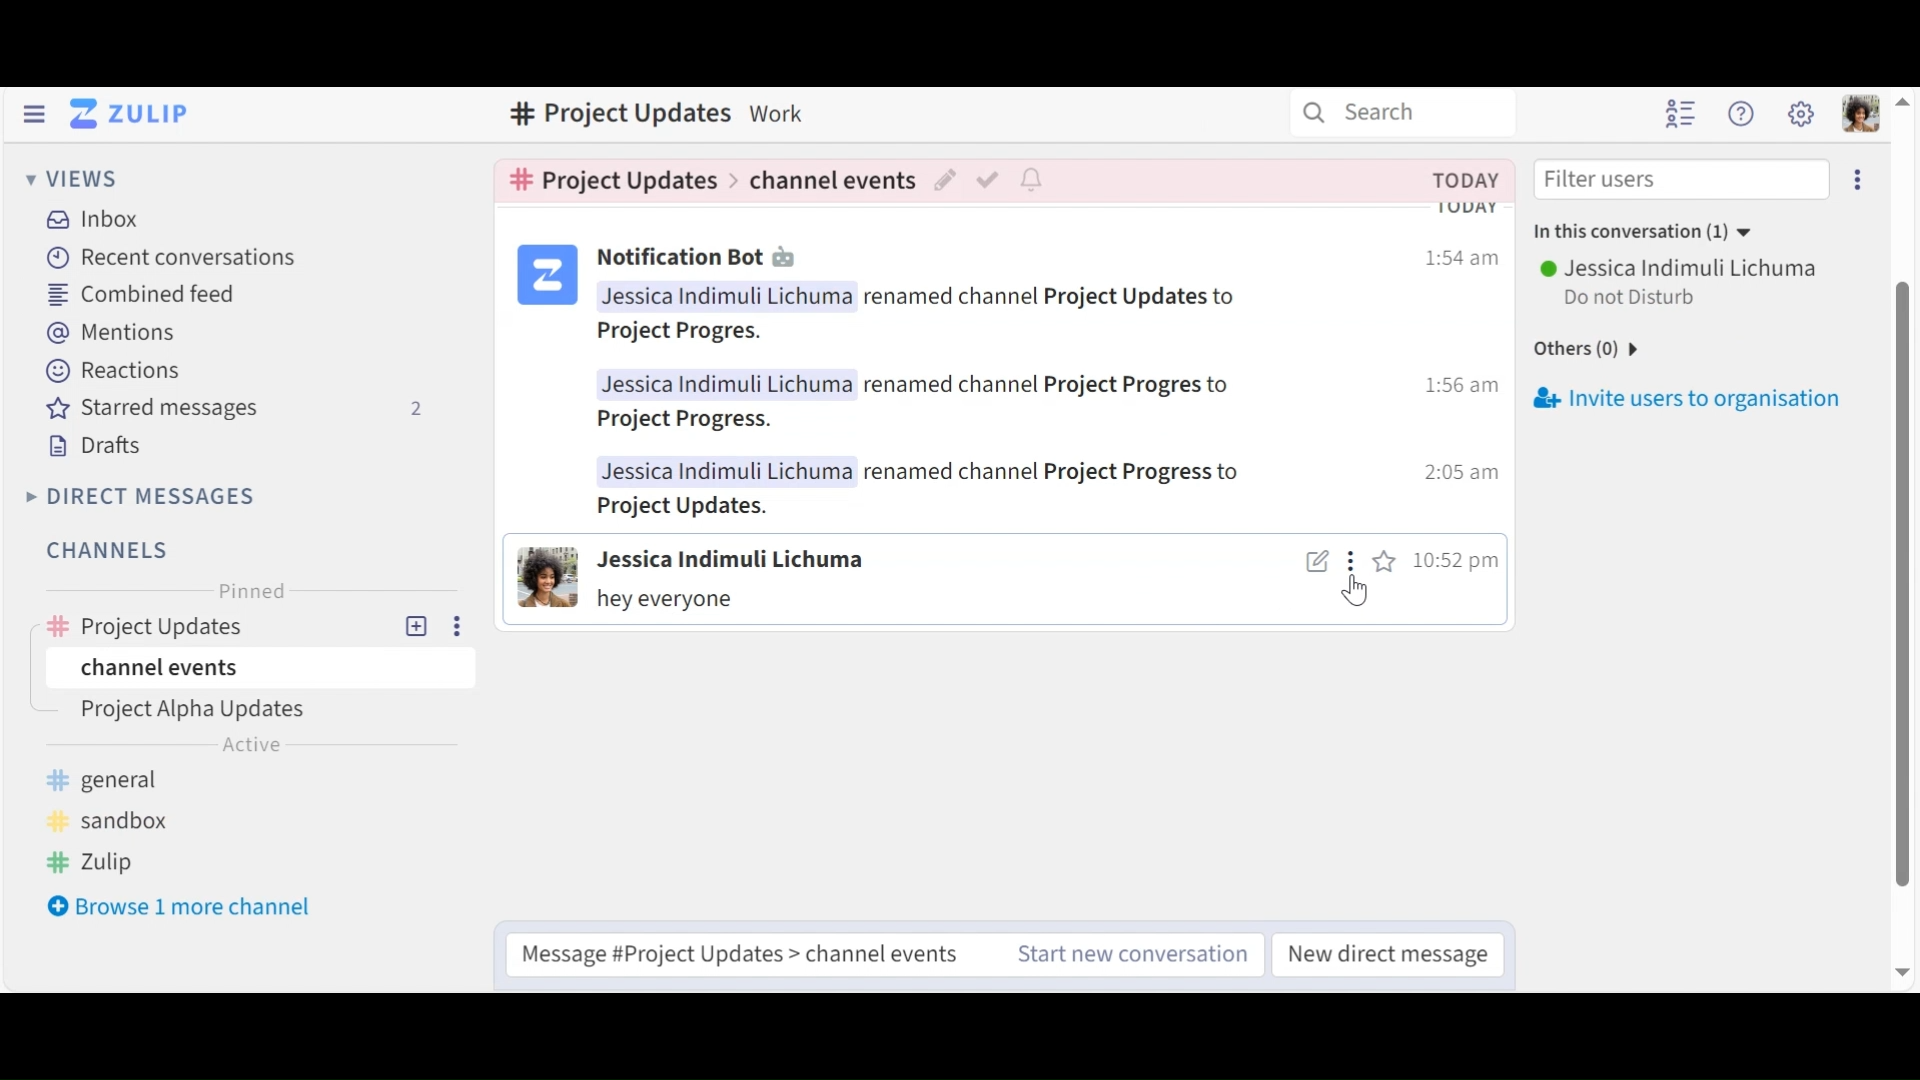  What do you see at coordinates (1462, 179) in the screenshot?
I see `Date modified` at bounding box center [1462, 179].